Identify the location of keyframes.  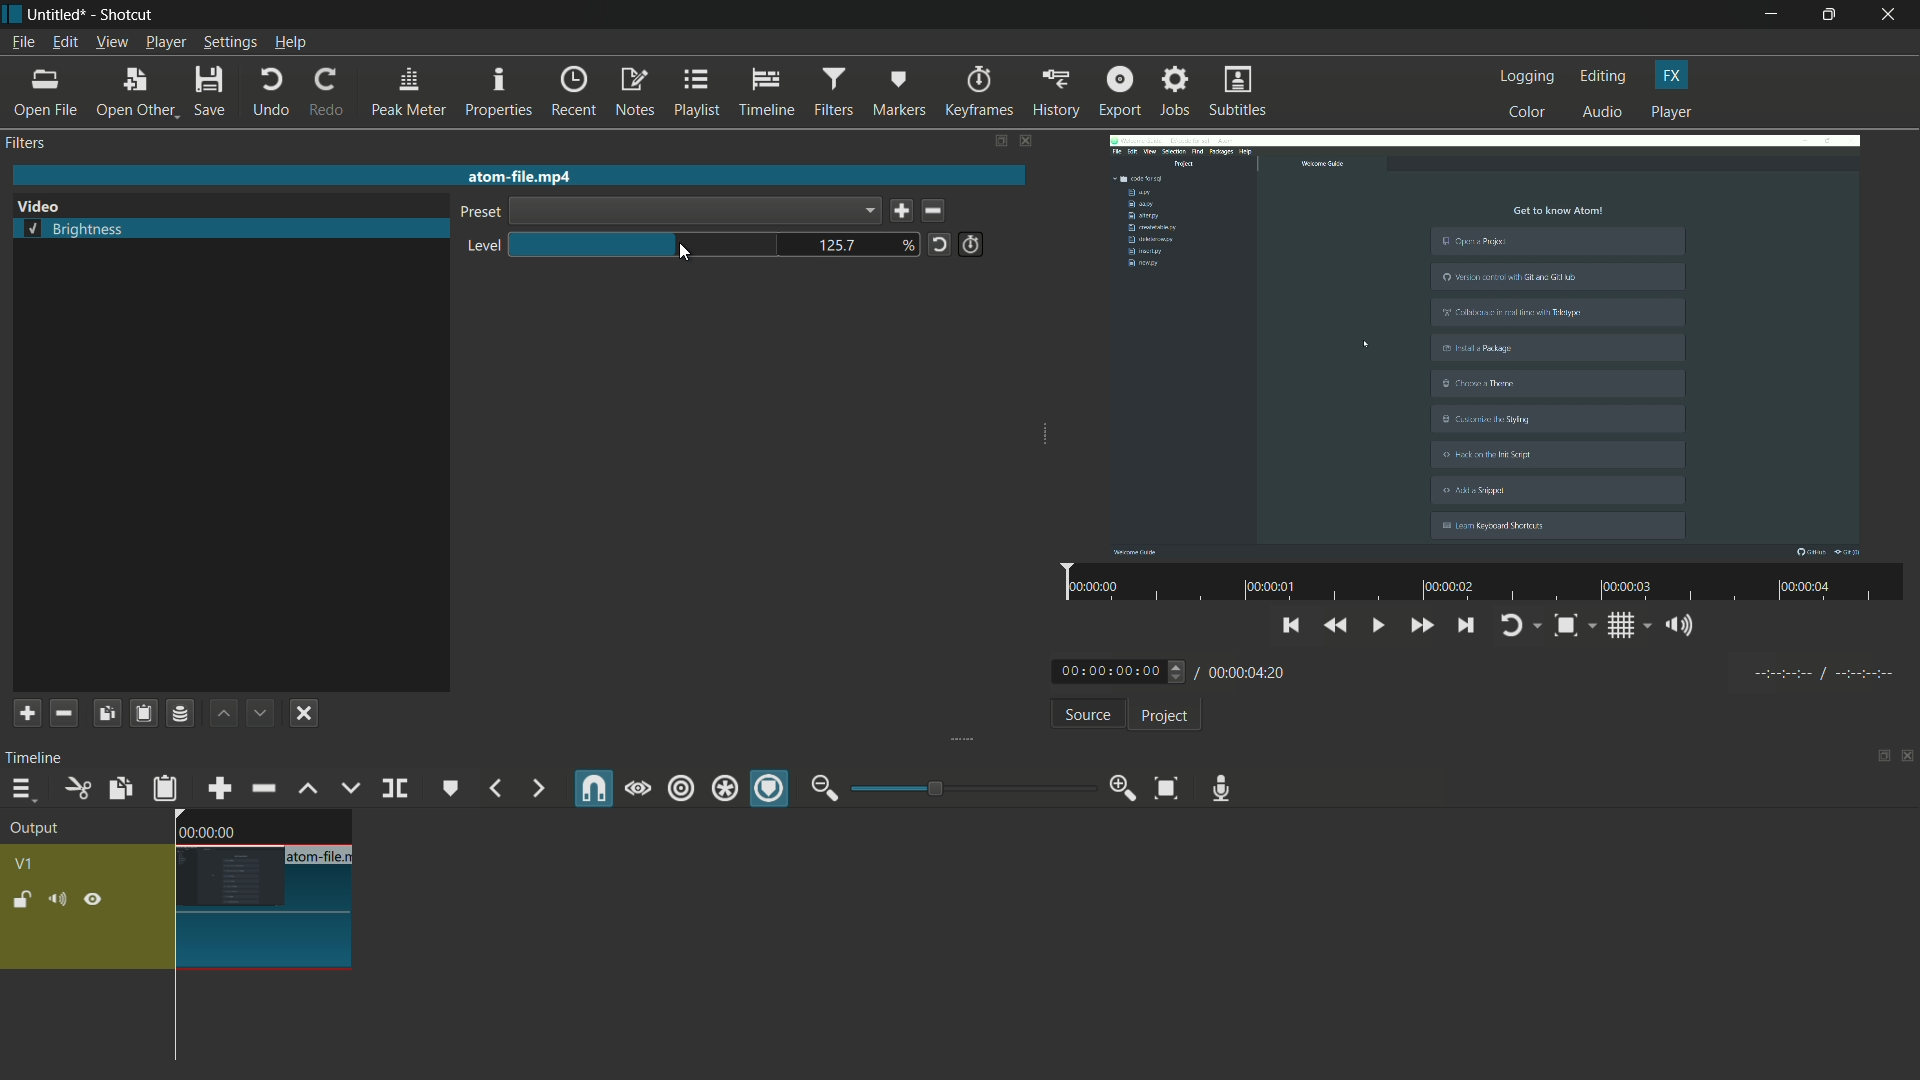
(978, 92).